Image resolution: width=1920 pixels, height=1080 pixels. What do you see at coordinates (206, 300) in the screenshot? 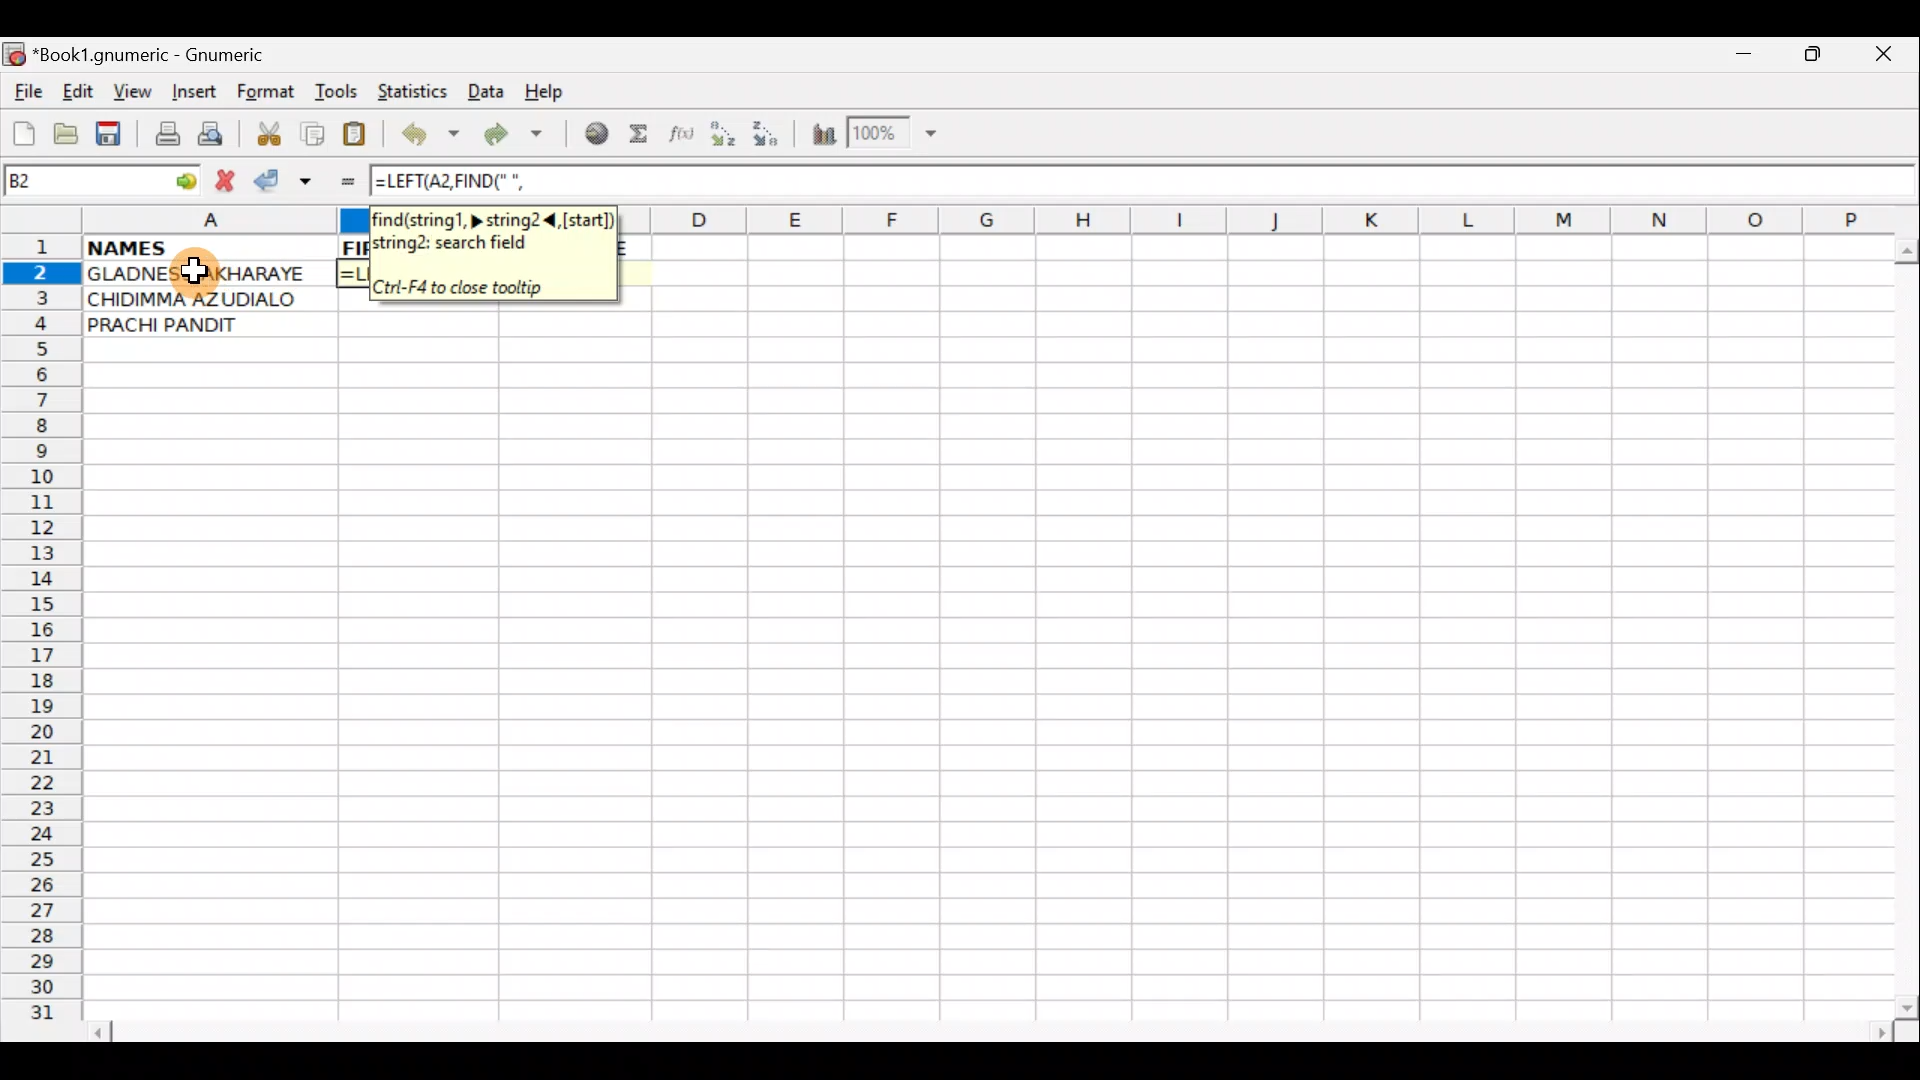
I see `CHIDIMMA AZUDIALO` at bounding box center [206, 300].